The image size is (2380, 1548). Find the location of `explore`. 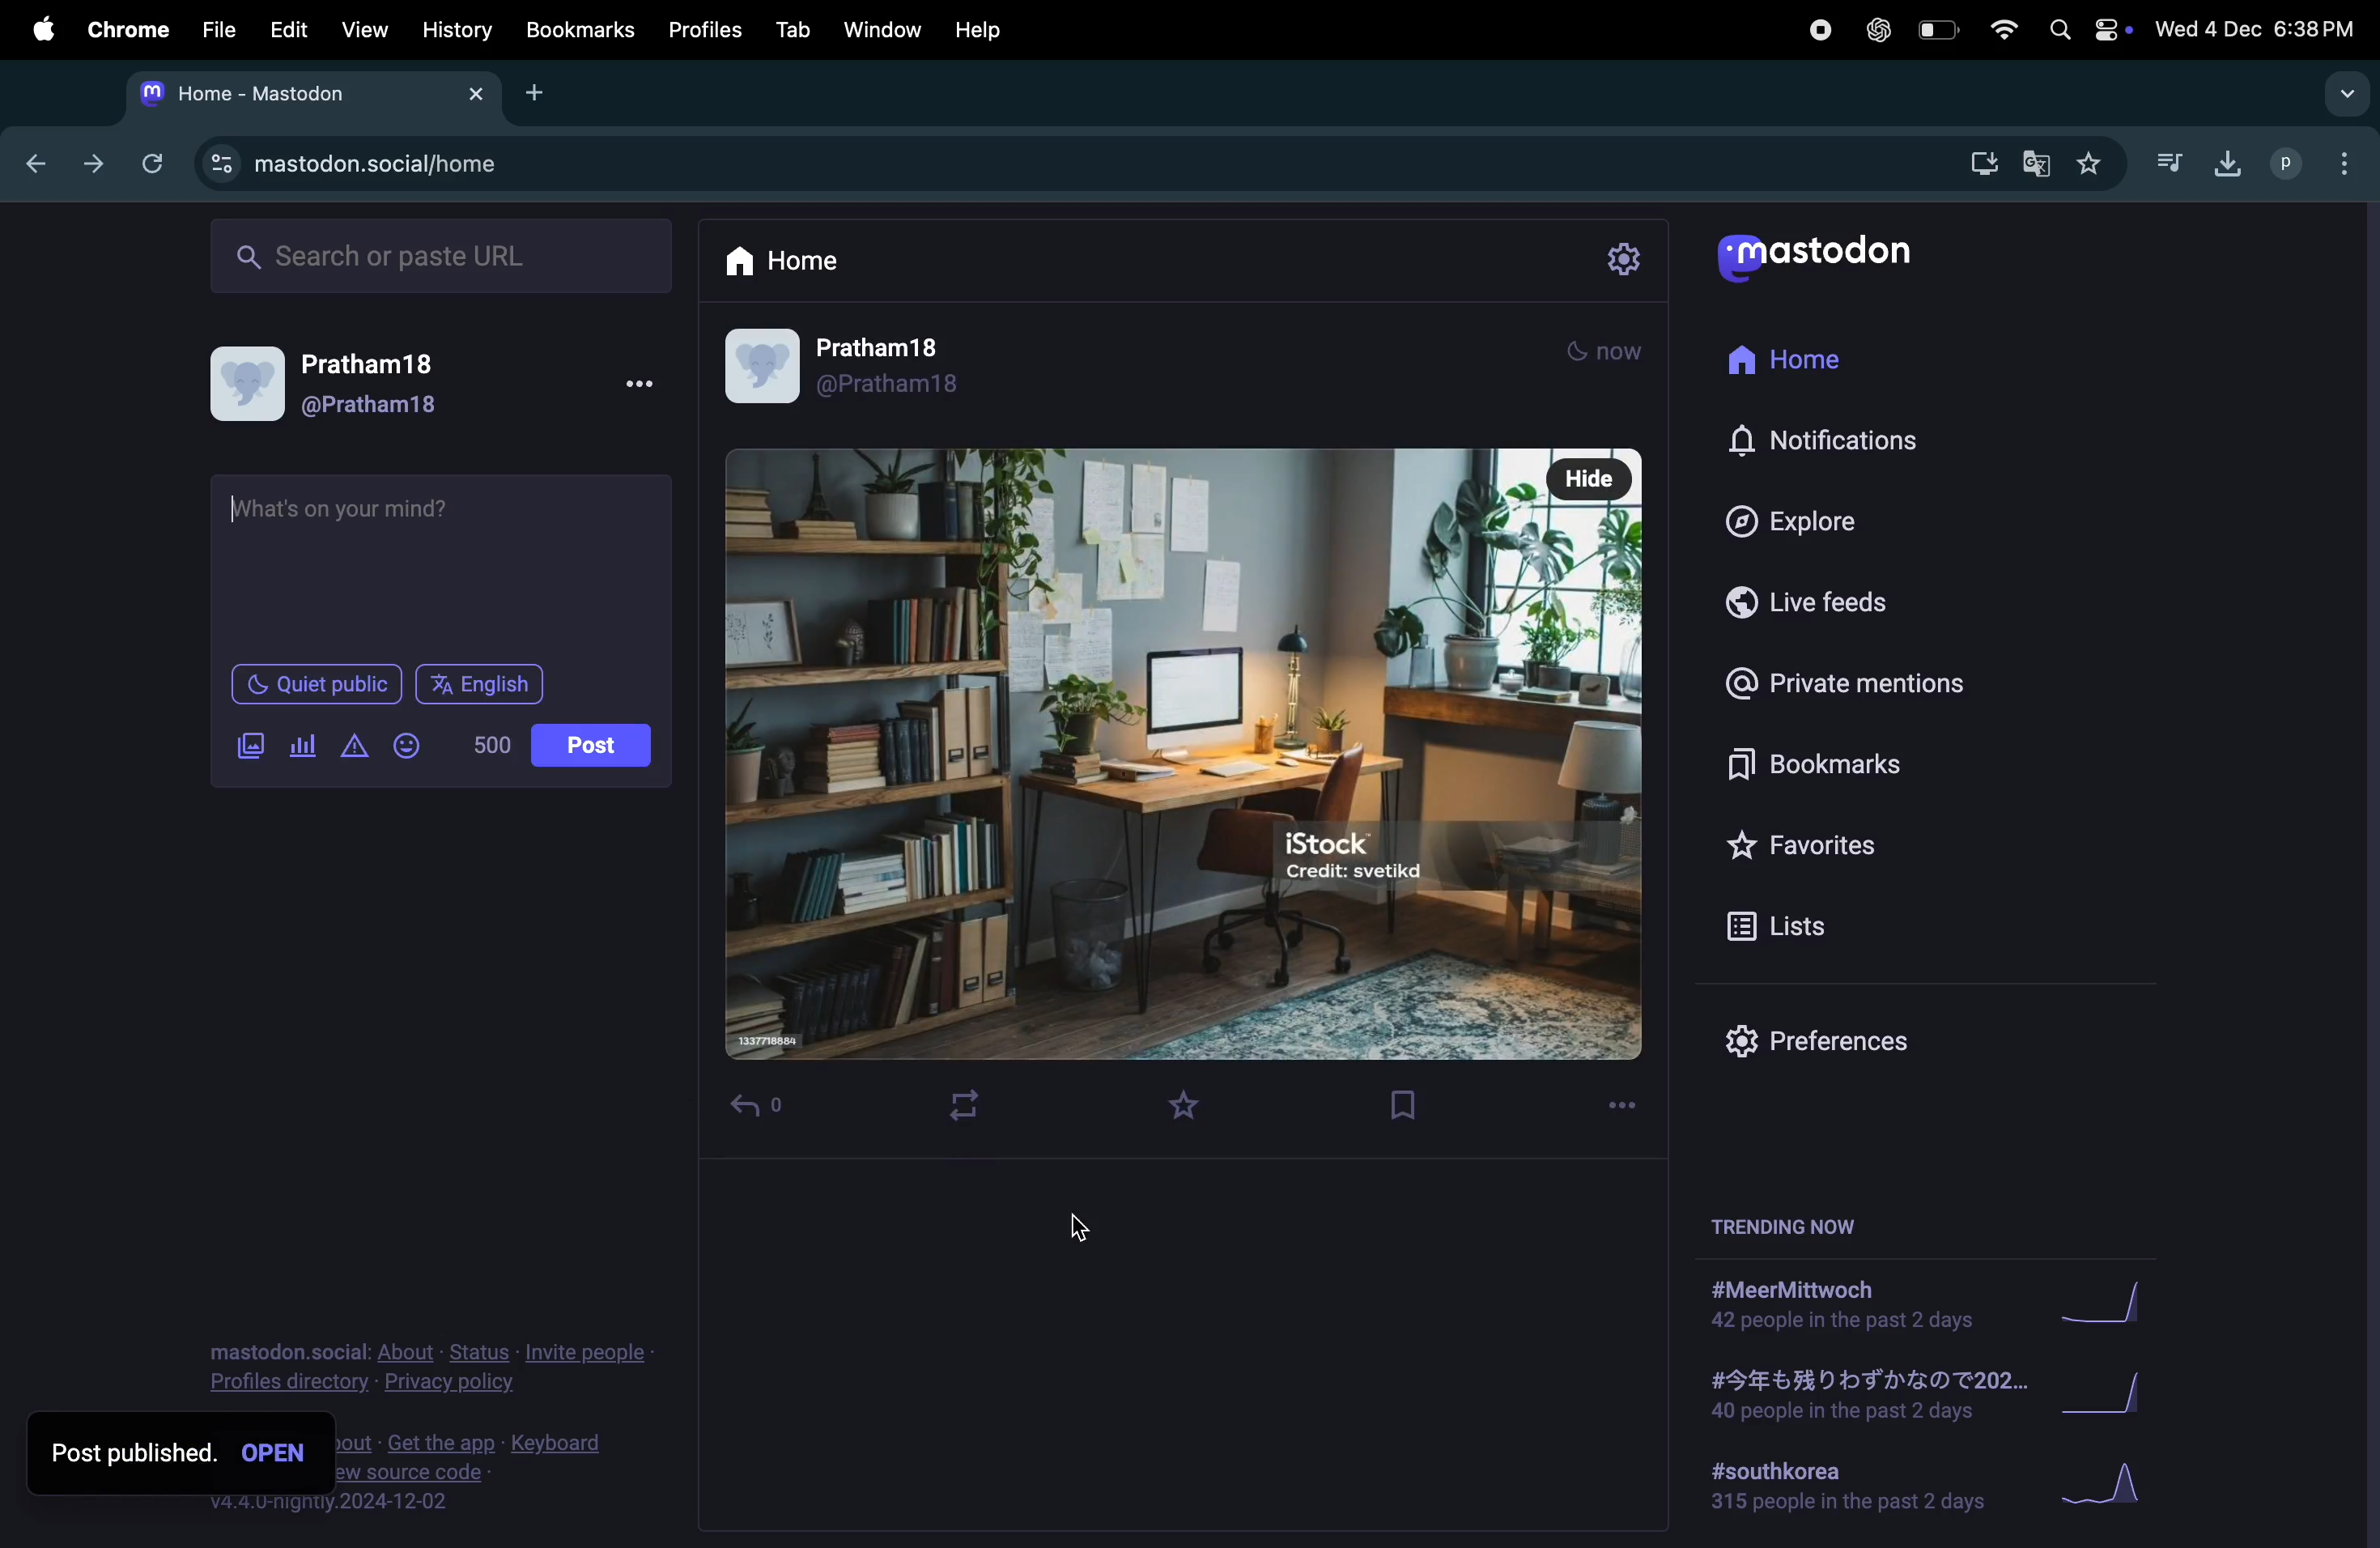

explore is located at coordinates (1811, 526).